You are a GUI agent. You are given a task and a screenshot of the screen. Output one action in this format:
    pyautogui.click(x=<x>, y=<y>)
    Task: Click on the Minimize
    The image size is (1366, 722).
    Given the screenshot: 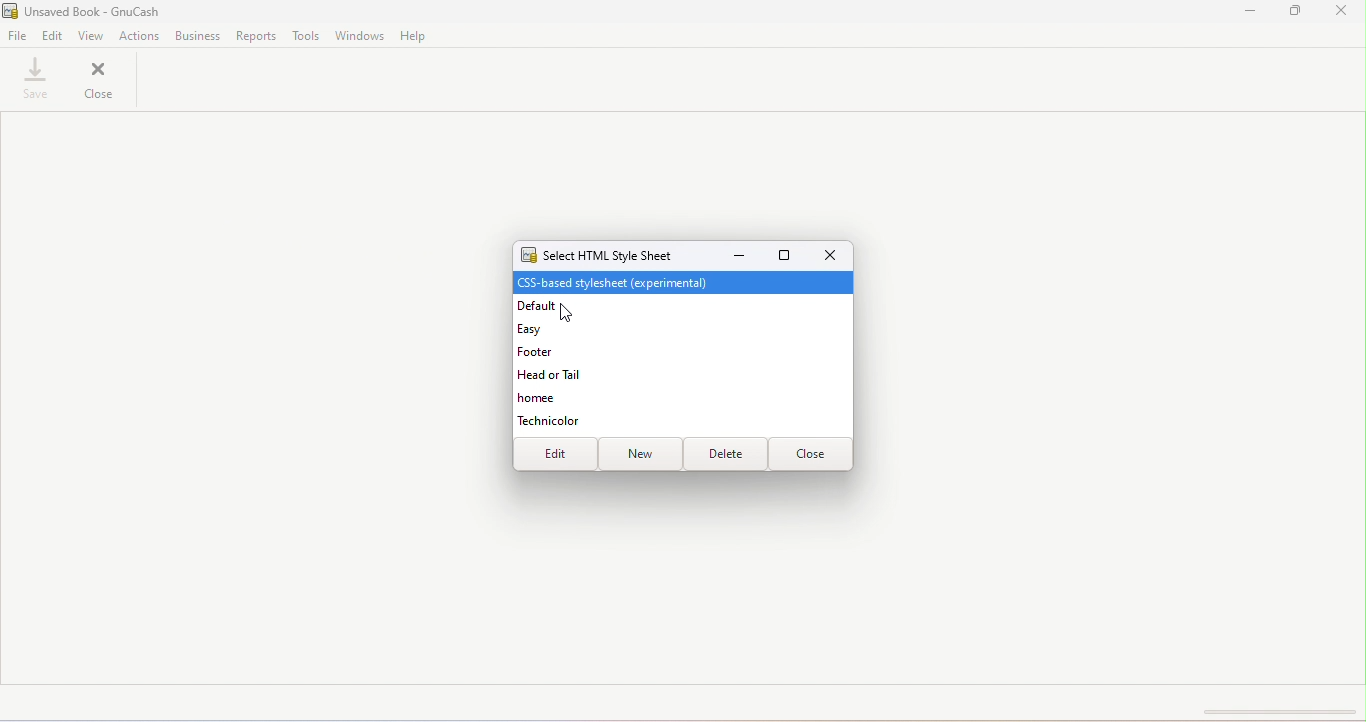 What is the action you would take?
    pyautogui.click(x=741, y=256)
    